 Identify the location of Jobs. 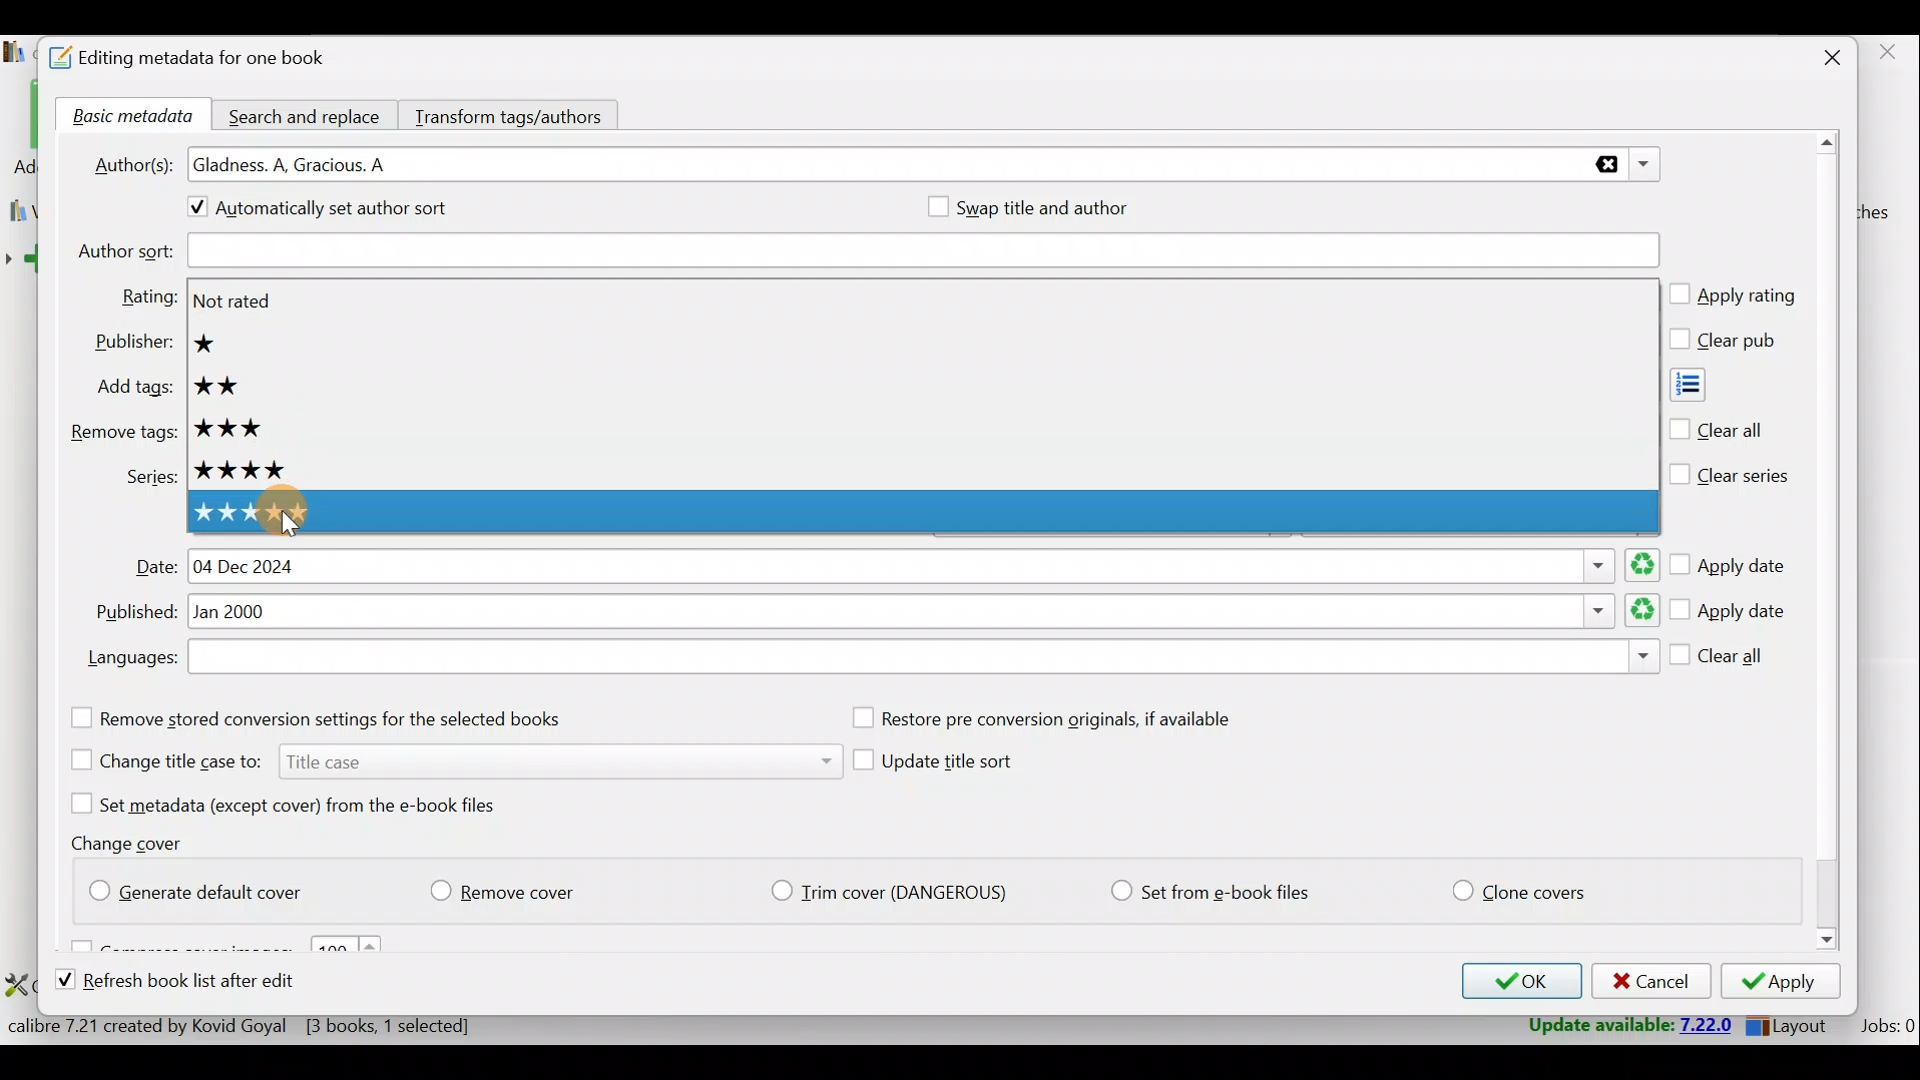
(1886, 1025).